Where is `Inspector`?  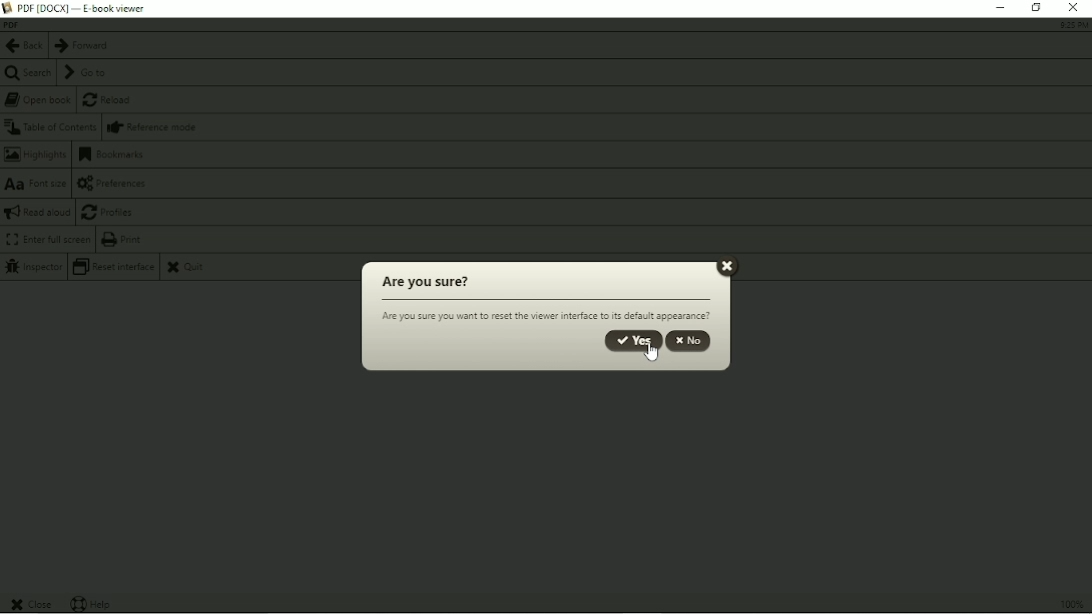
Inspector is located at coordinates (33, 268).